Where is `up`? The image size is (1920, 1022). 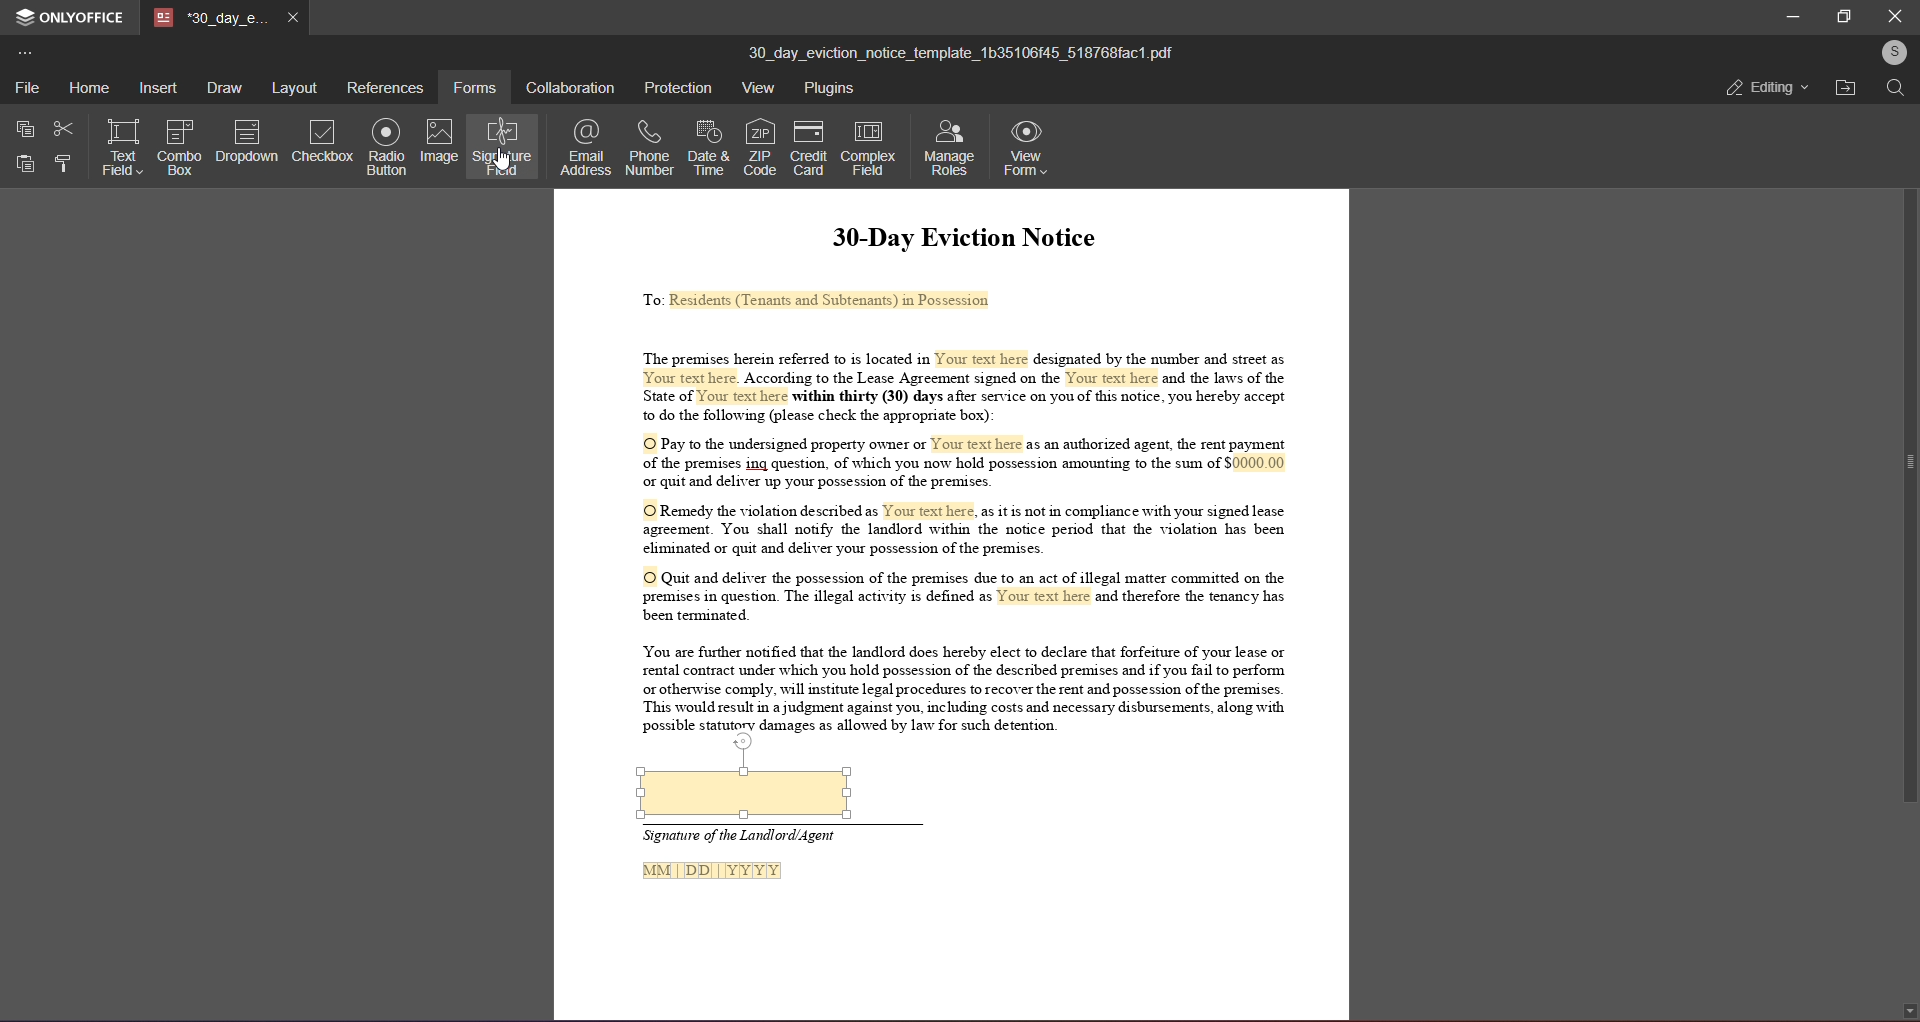
up is located at coordinates (1905, 115).